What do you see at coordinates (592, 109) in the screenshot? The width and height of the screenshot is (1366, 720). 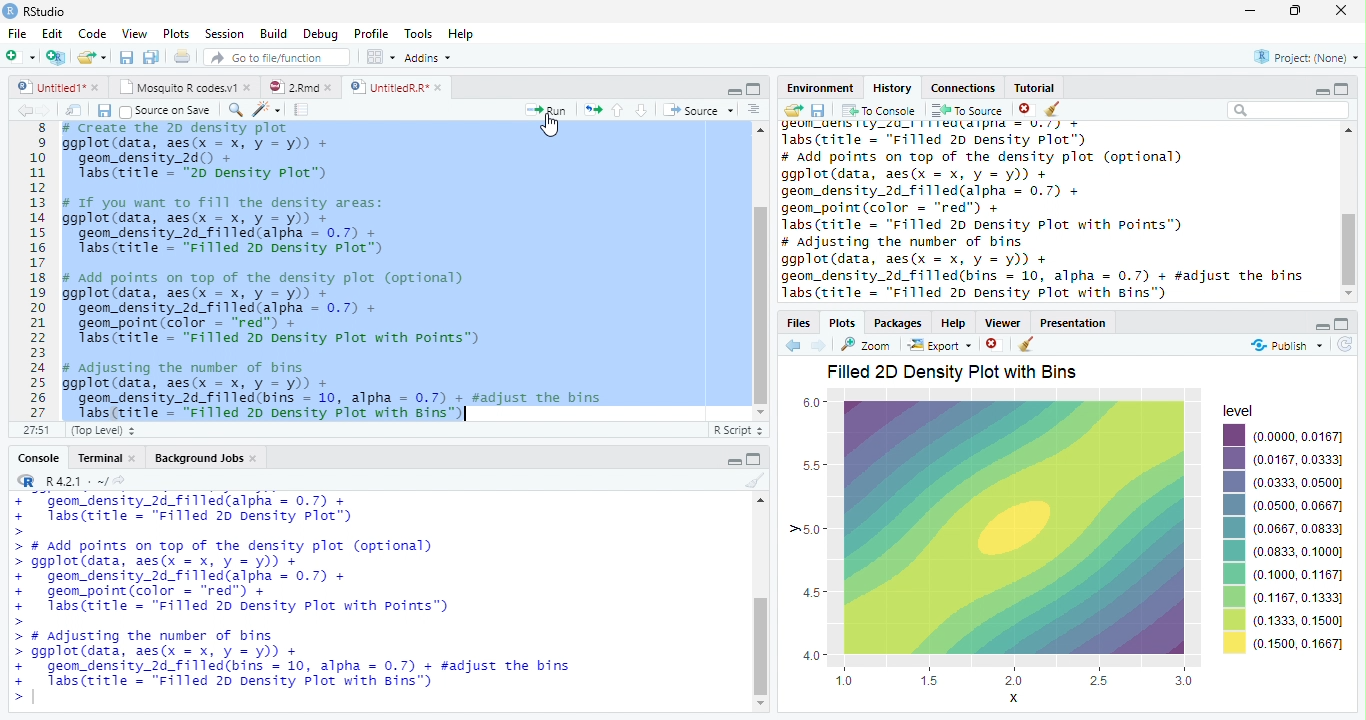 I see `re-run the previous code` at bounding box center [592, 109].